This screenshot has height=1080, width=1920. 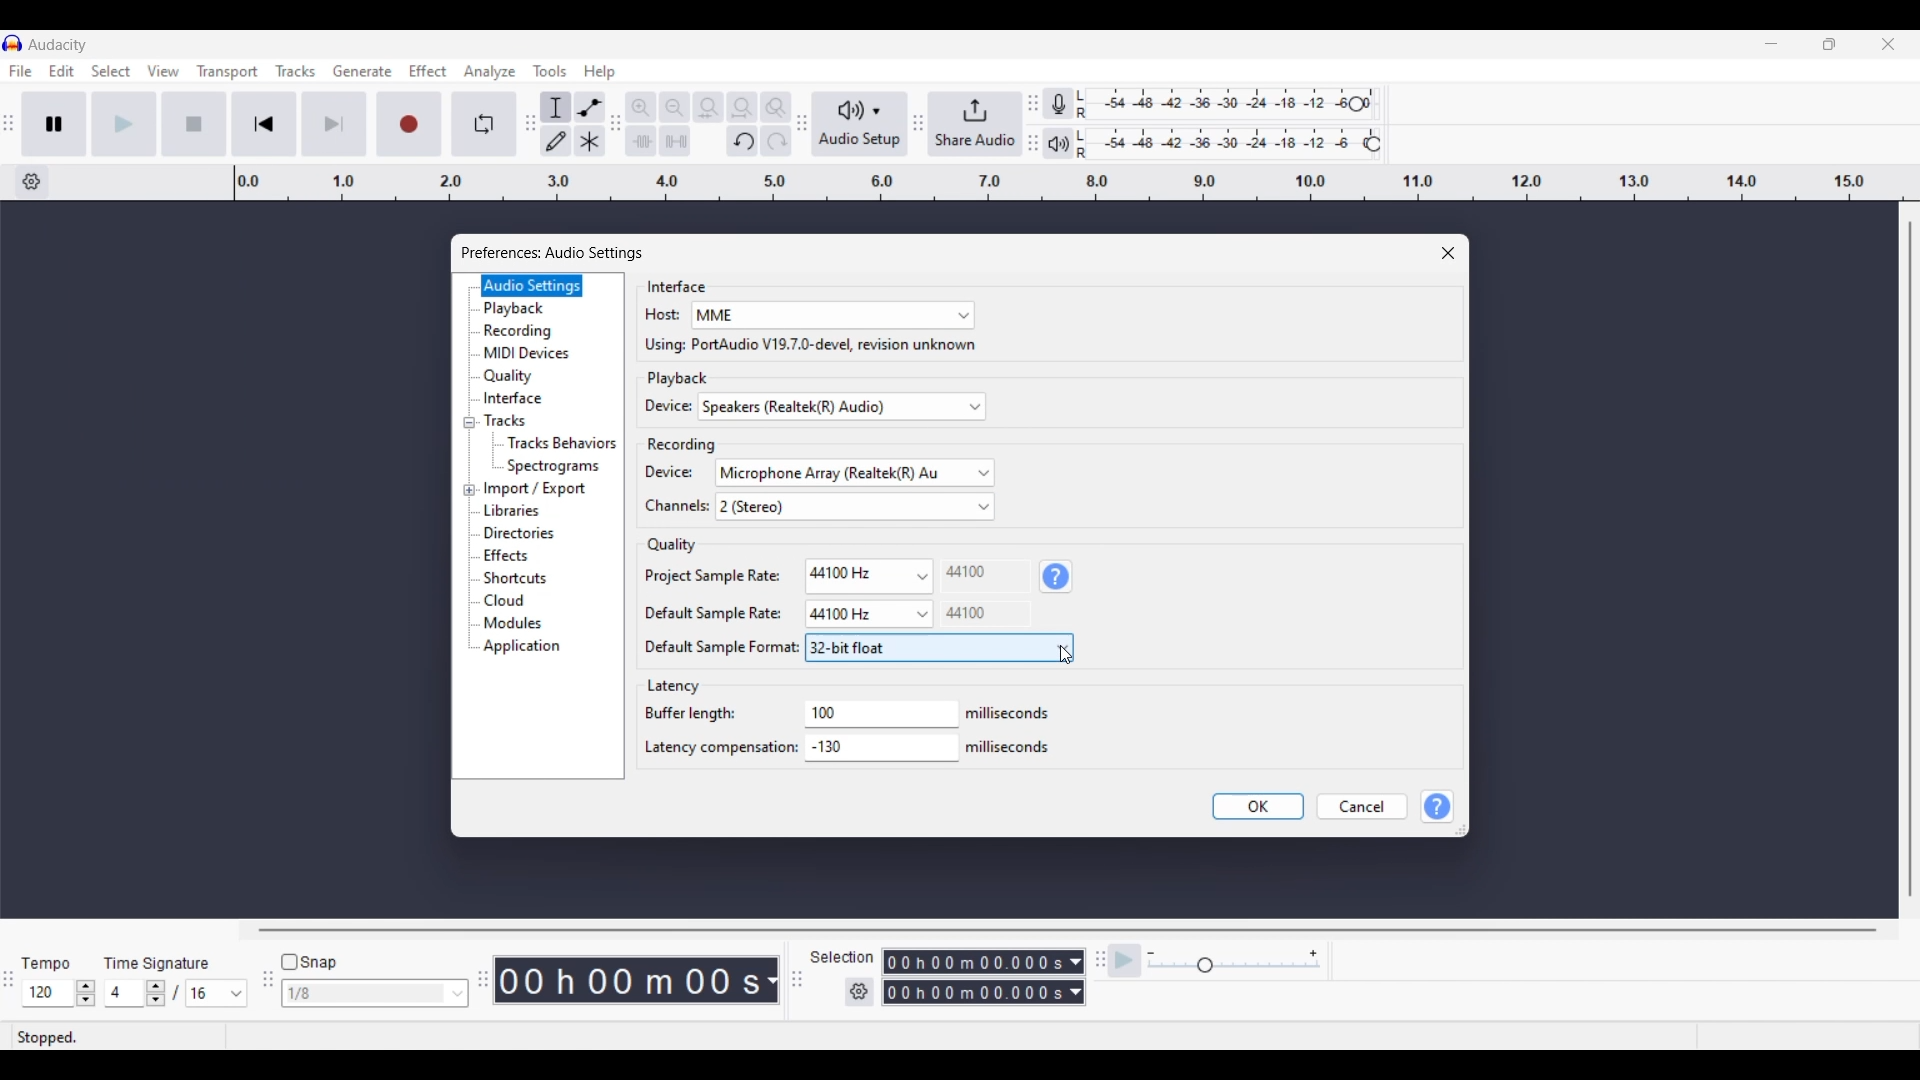 What do you see at coordinates (708, 108) in the screenshot?
I see `Fit selection to width` at bounding box center [708, 108].